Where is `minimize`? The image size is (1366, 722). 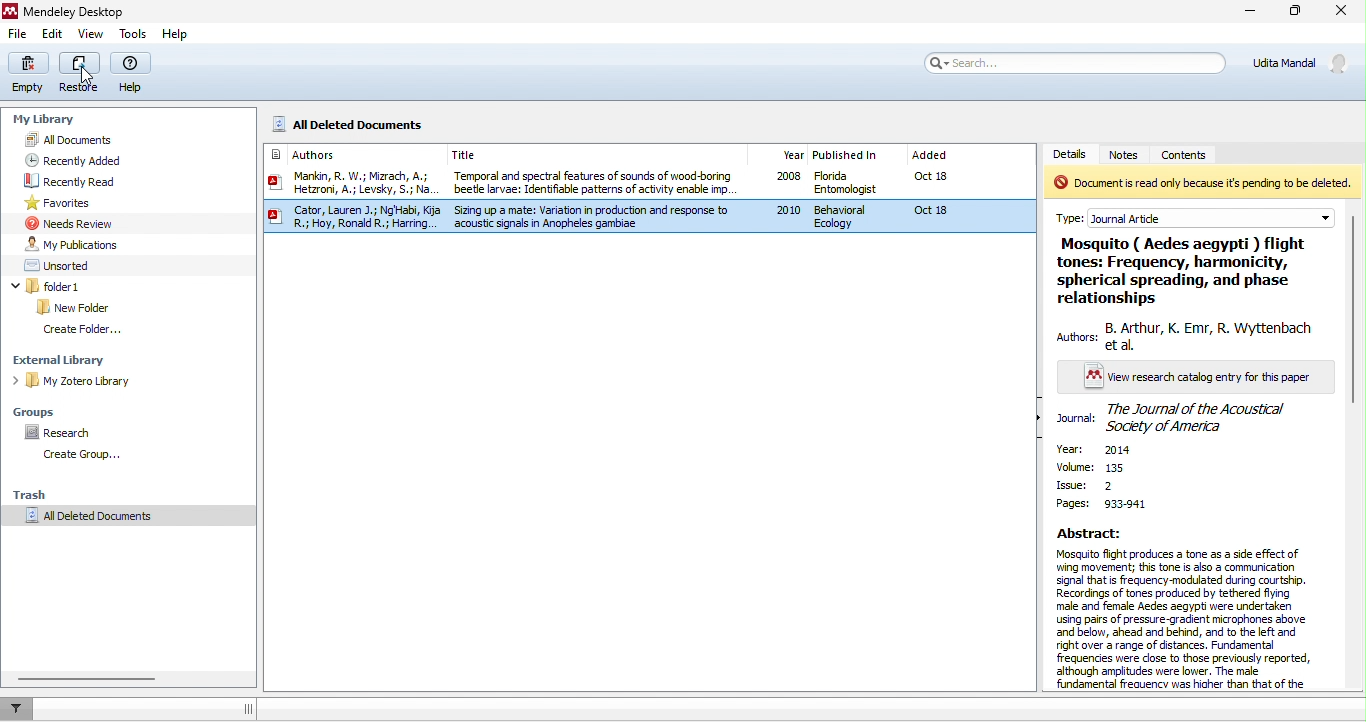 minimize is located at coordinates (1248, 12).